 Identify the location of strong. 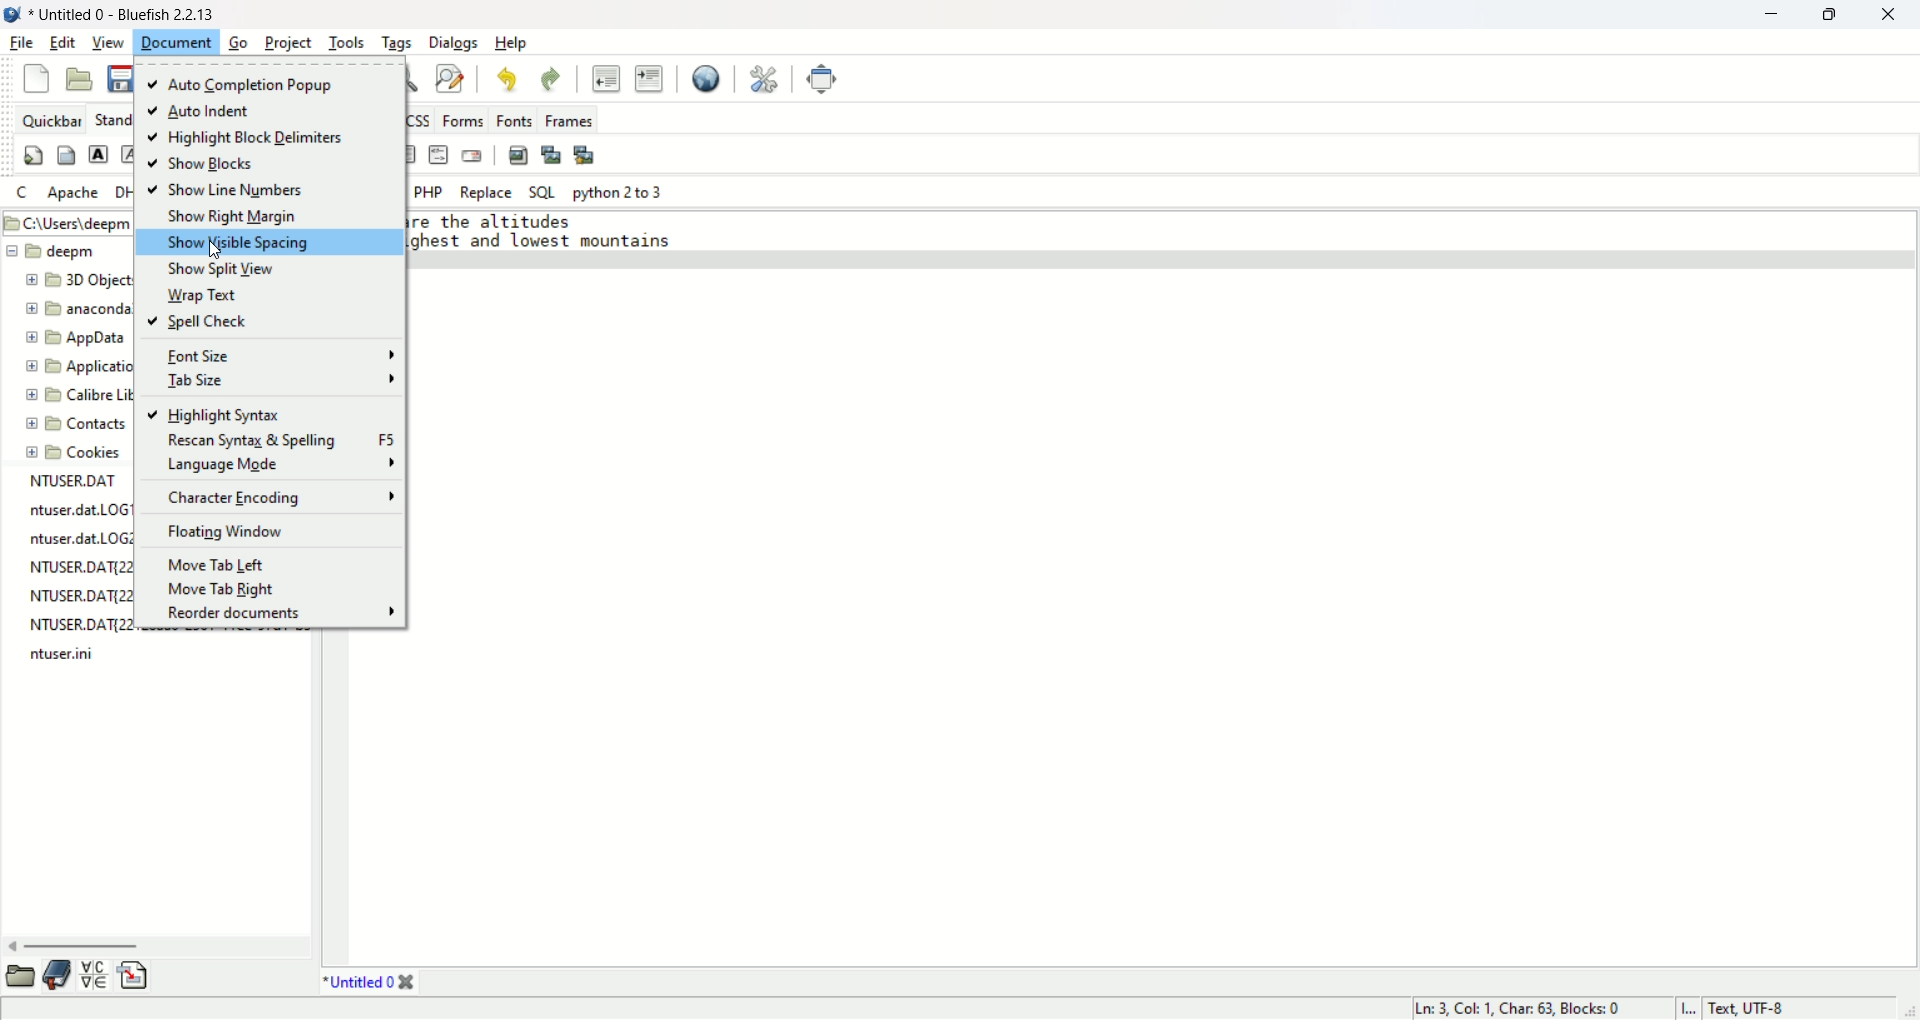
(101, 154).